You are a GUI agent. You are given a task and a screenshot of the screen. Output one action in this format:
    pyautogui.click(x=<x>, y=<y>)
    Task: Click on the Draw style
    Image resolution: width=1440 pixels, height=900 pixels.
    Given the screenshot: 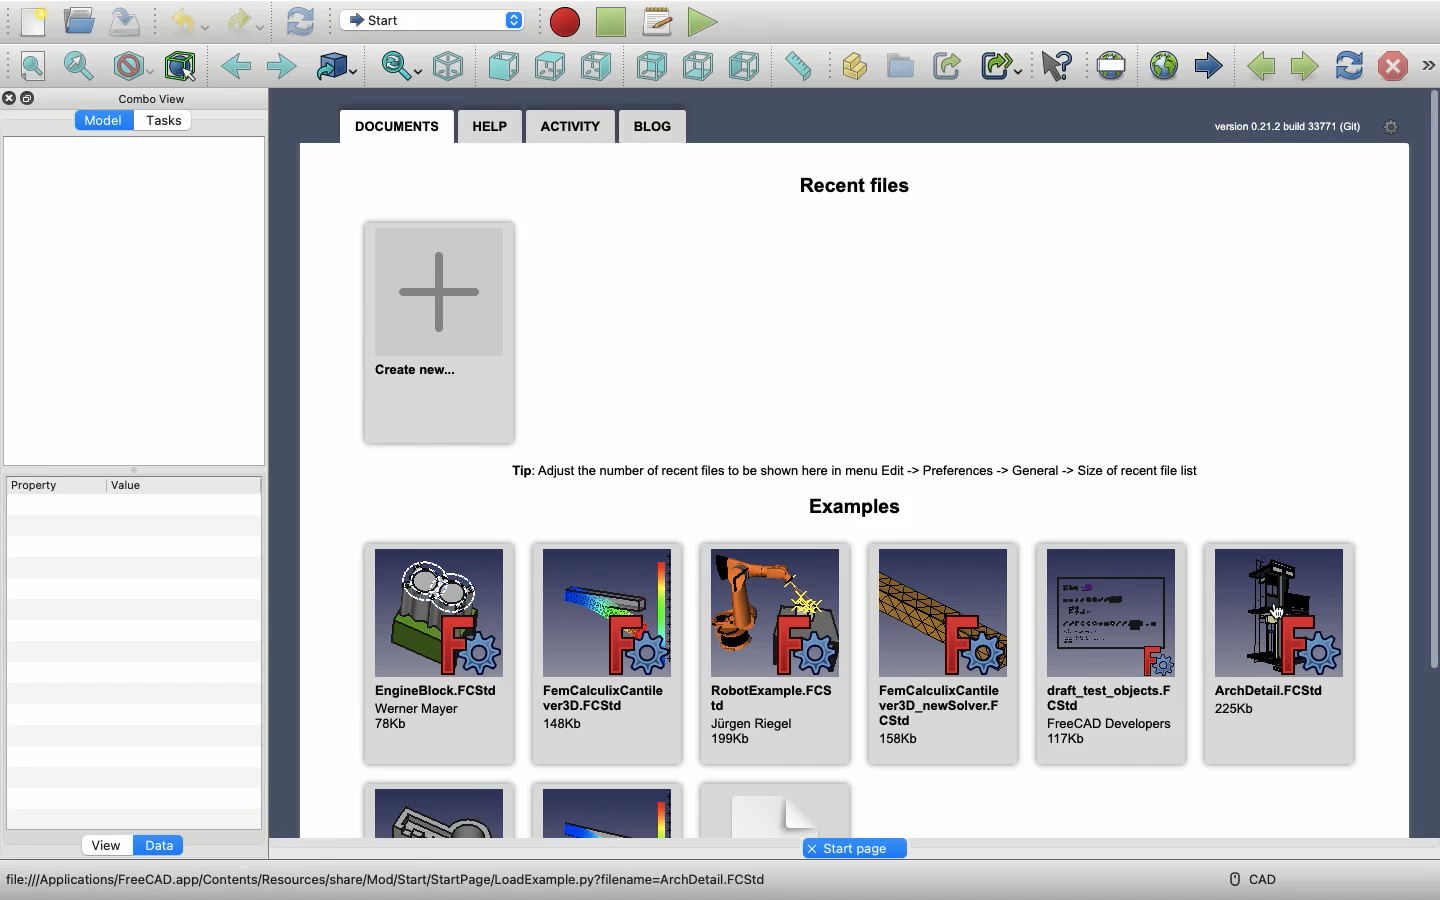 What is the action you would take?
    pyautogui.click(x=131, y=65)
    